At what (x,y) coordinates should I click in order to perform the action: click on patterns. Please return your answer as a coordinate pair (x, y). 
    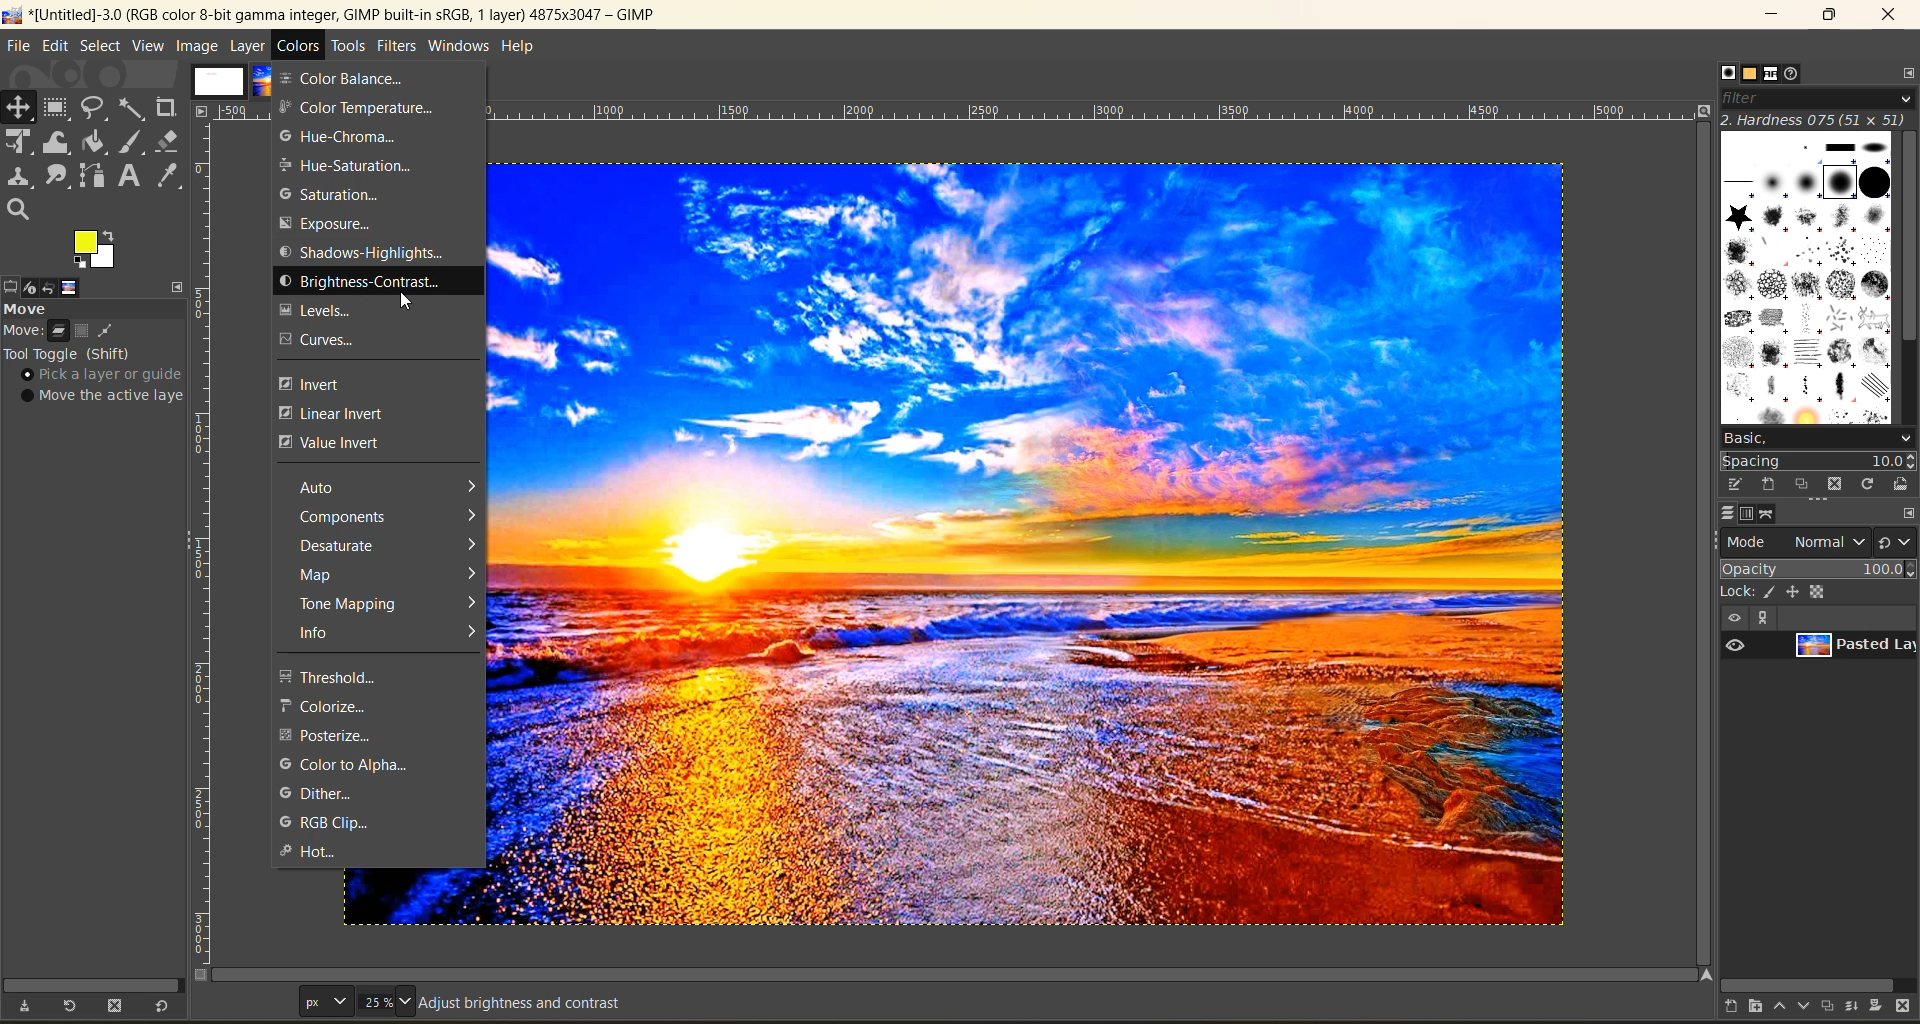
    Looking at the image, I should click on (1752, 74).